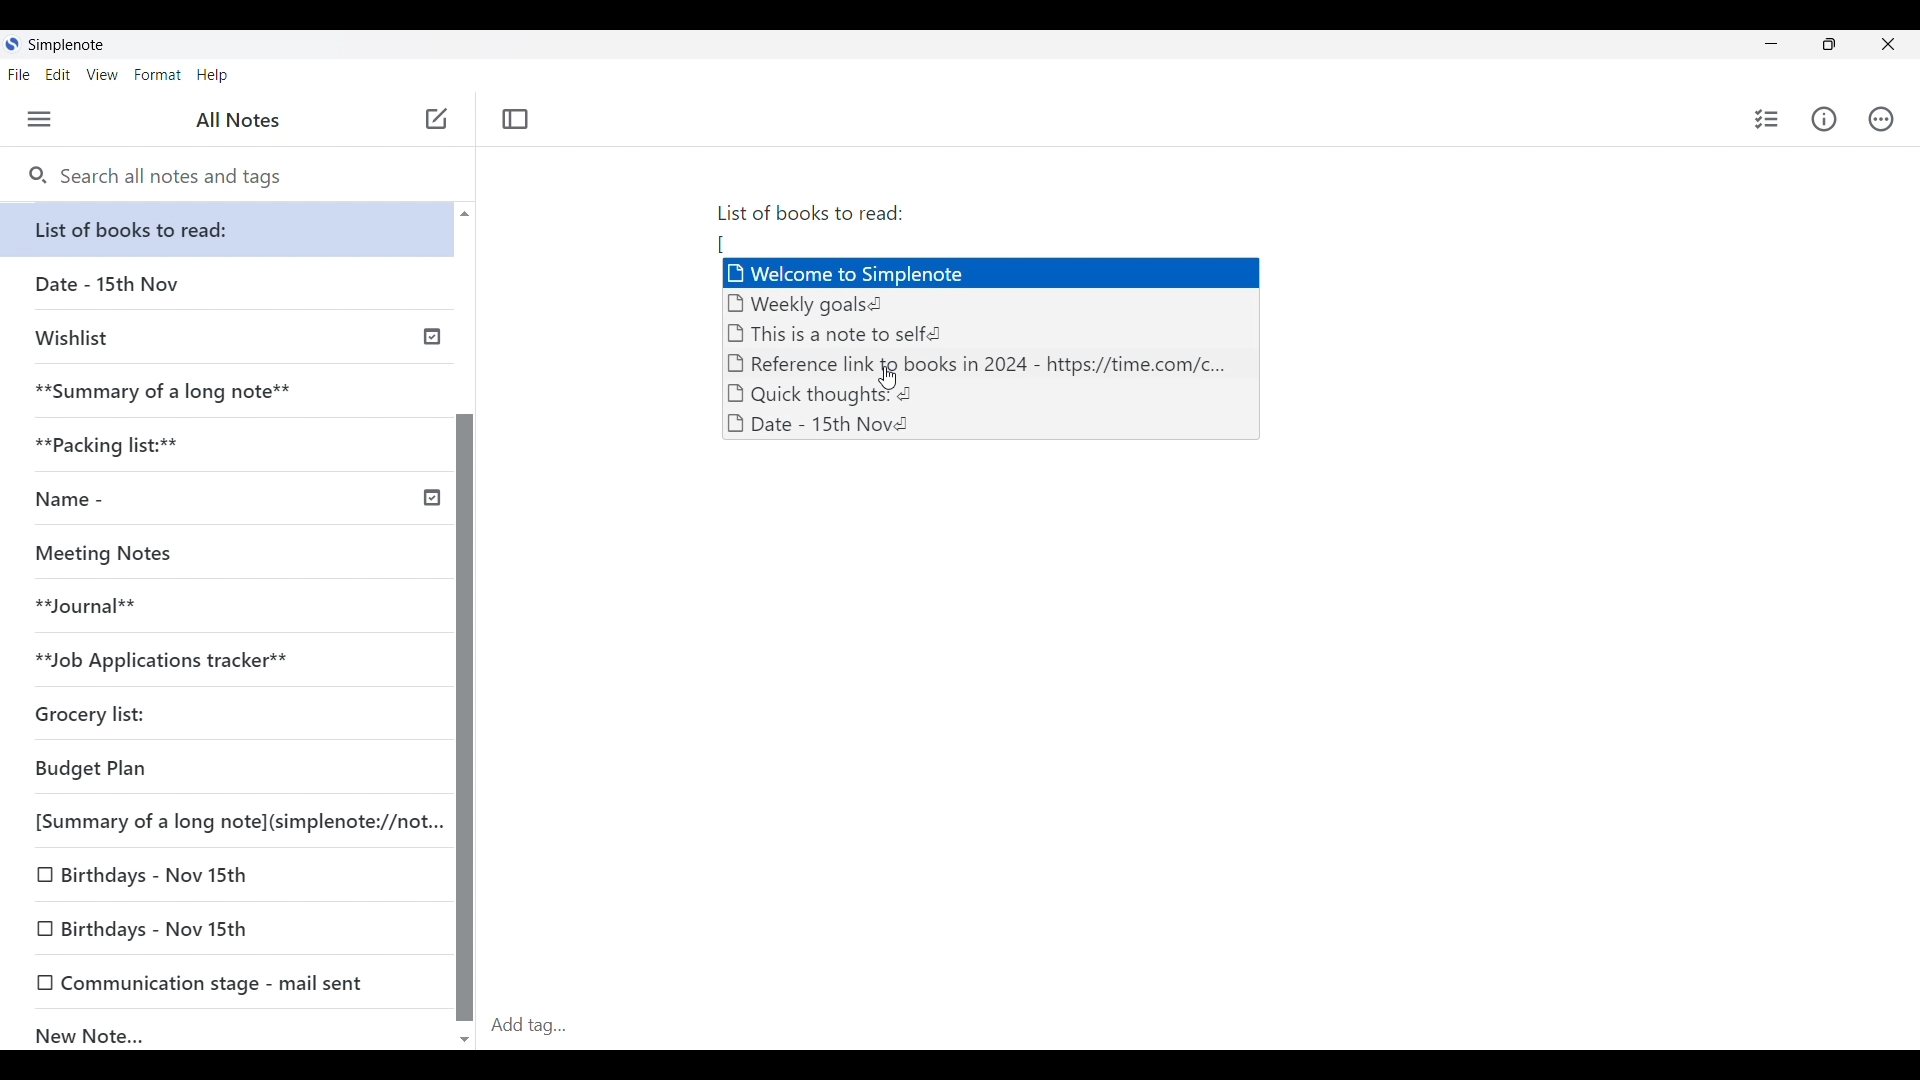  Describe the element at coordinates (233, 821) in the screenshot. I see `[Summary of a long note](simplenote://not...` at that location.